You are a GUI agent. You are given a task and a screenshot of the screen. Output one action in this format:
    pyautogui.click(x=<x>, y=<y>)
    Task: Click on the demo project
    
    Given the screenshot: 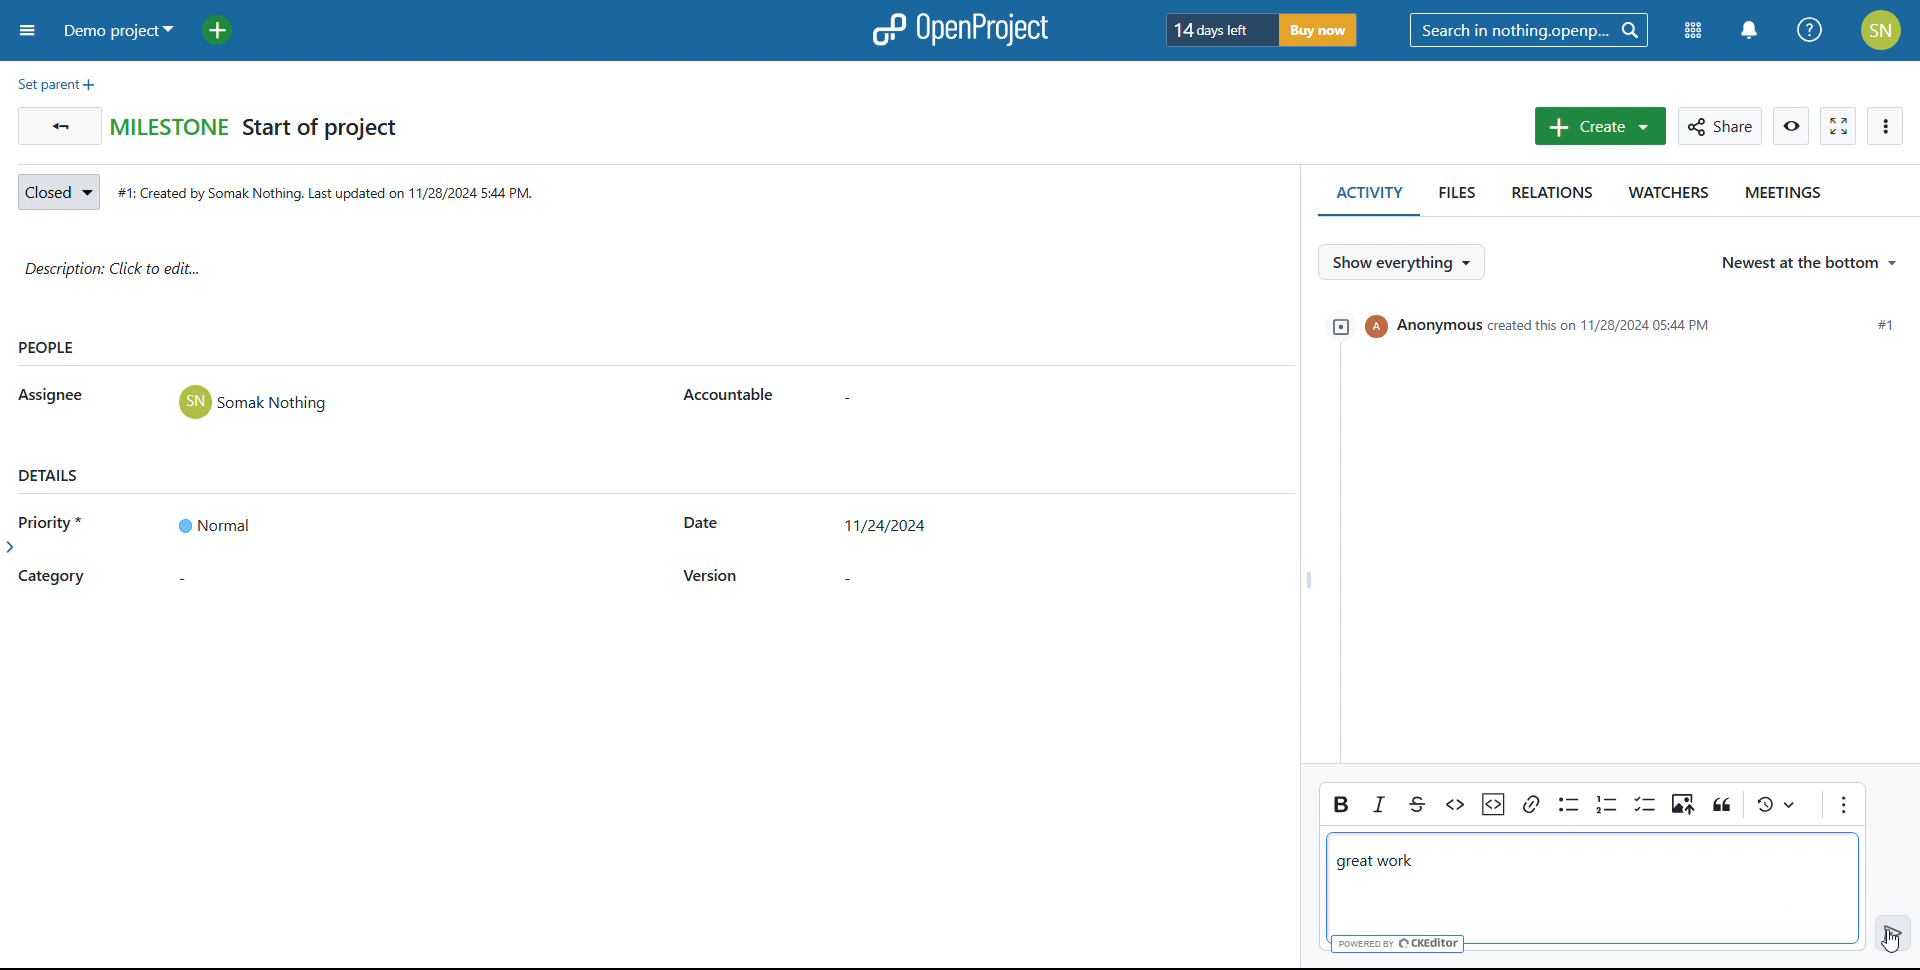 What is the action you would take?
    pyautogui.click(x=120, y=30)
    